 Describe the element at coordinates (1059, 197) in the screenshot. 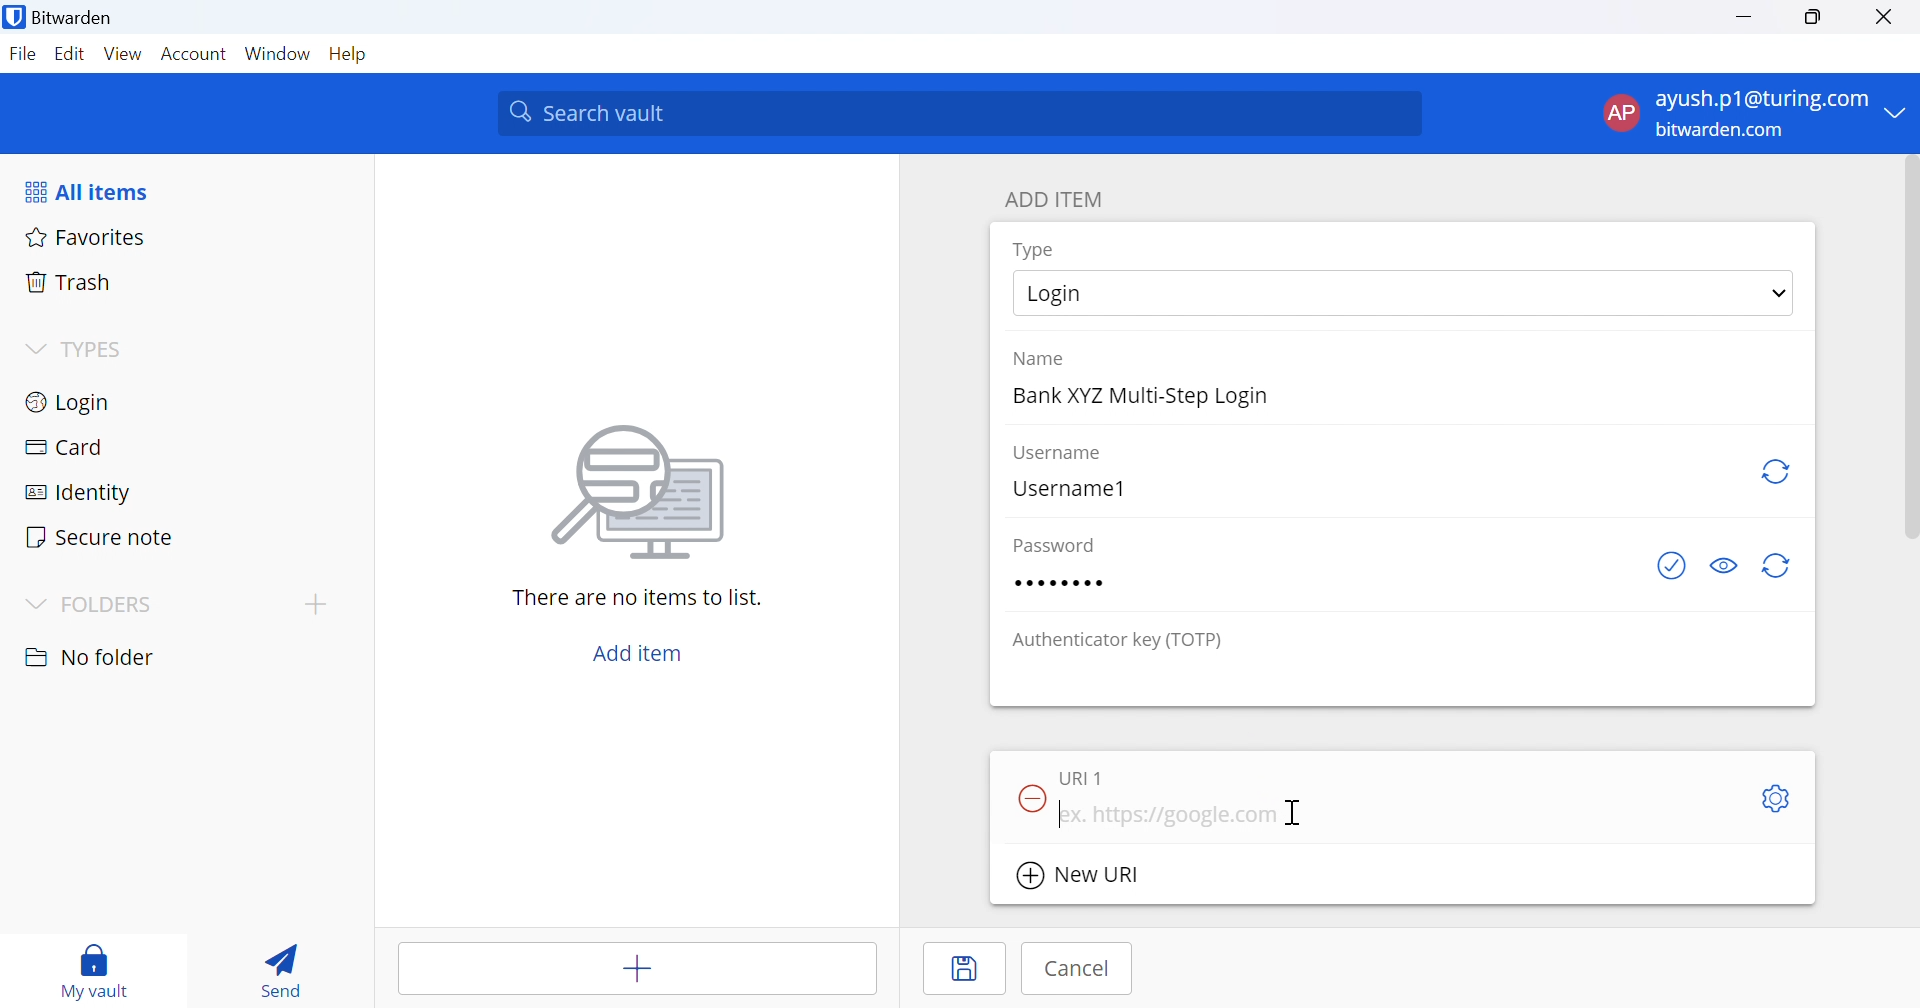

I see `ADD ITEM` at that location.